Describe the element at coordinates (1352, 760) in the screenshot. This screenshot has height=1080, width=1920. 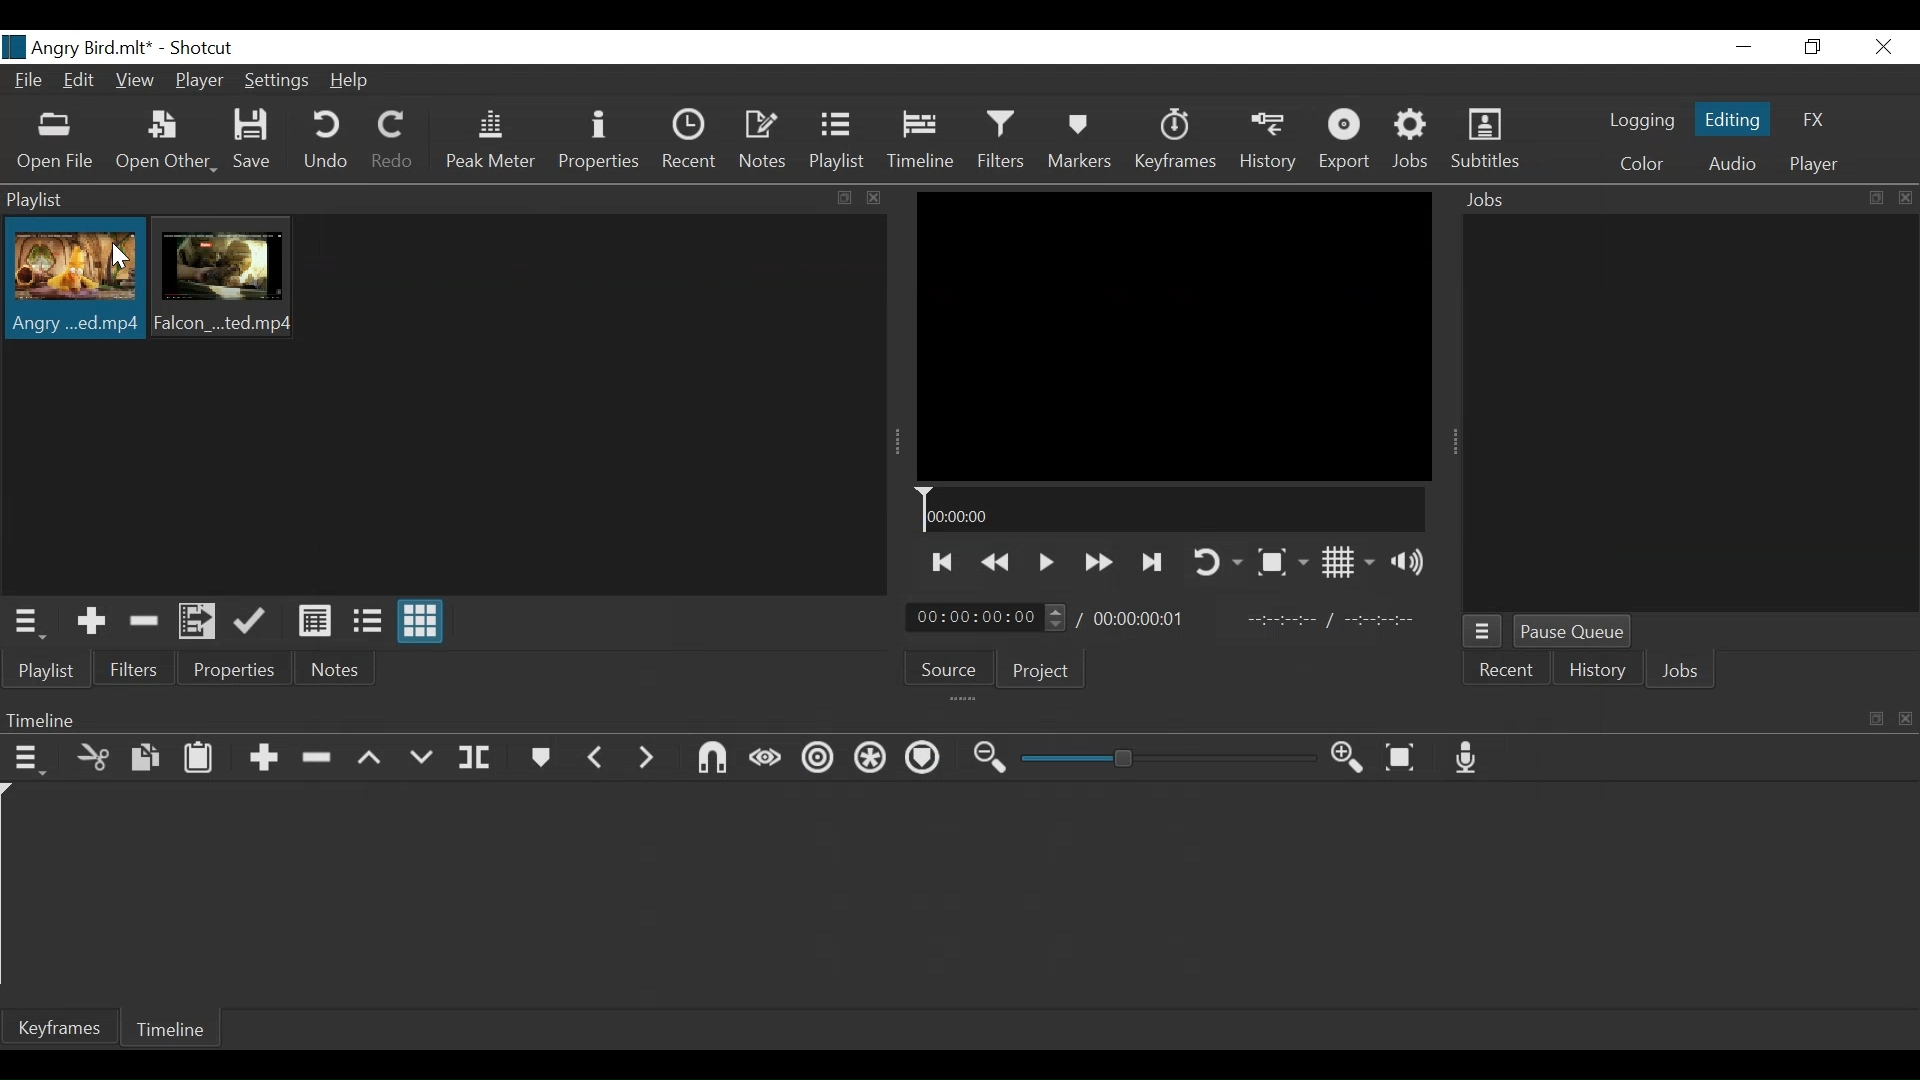
I see `Zoom timeline in` at that location.